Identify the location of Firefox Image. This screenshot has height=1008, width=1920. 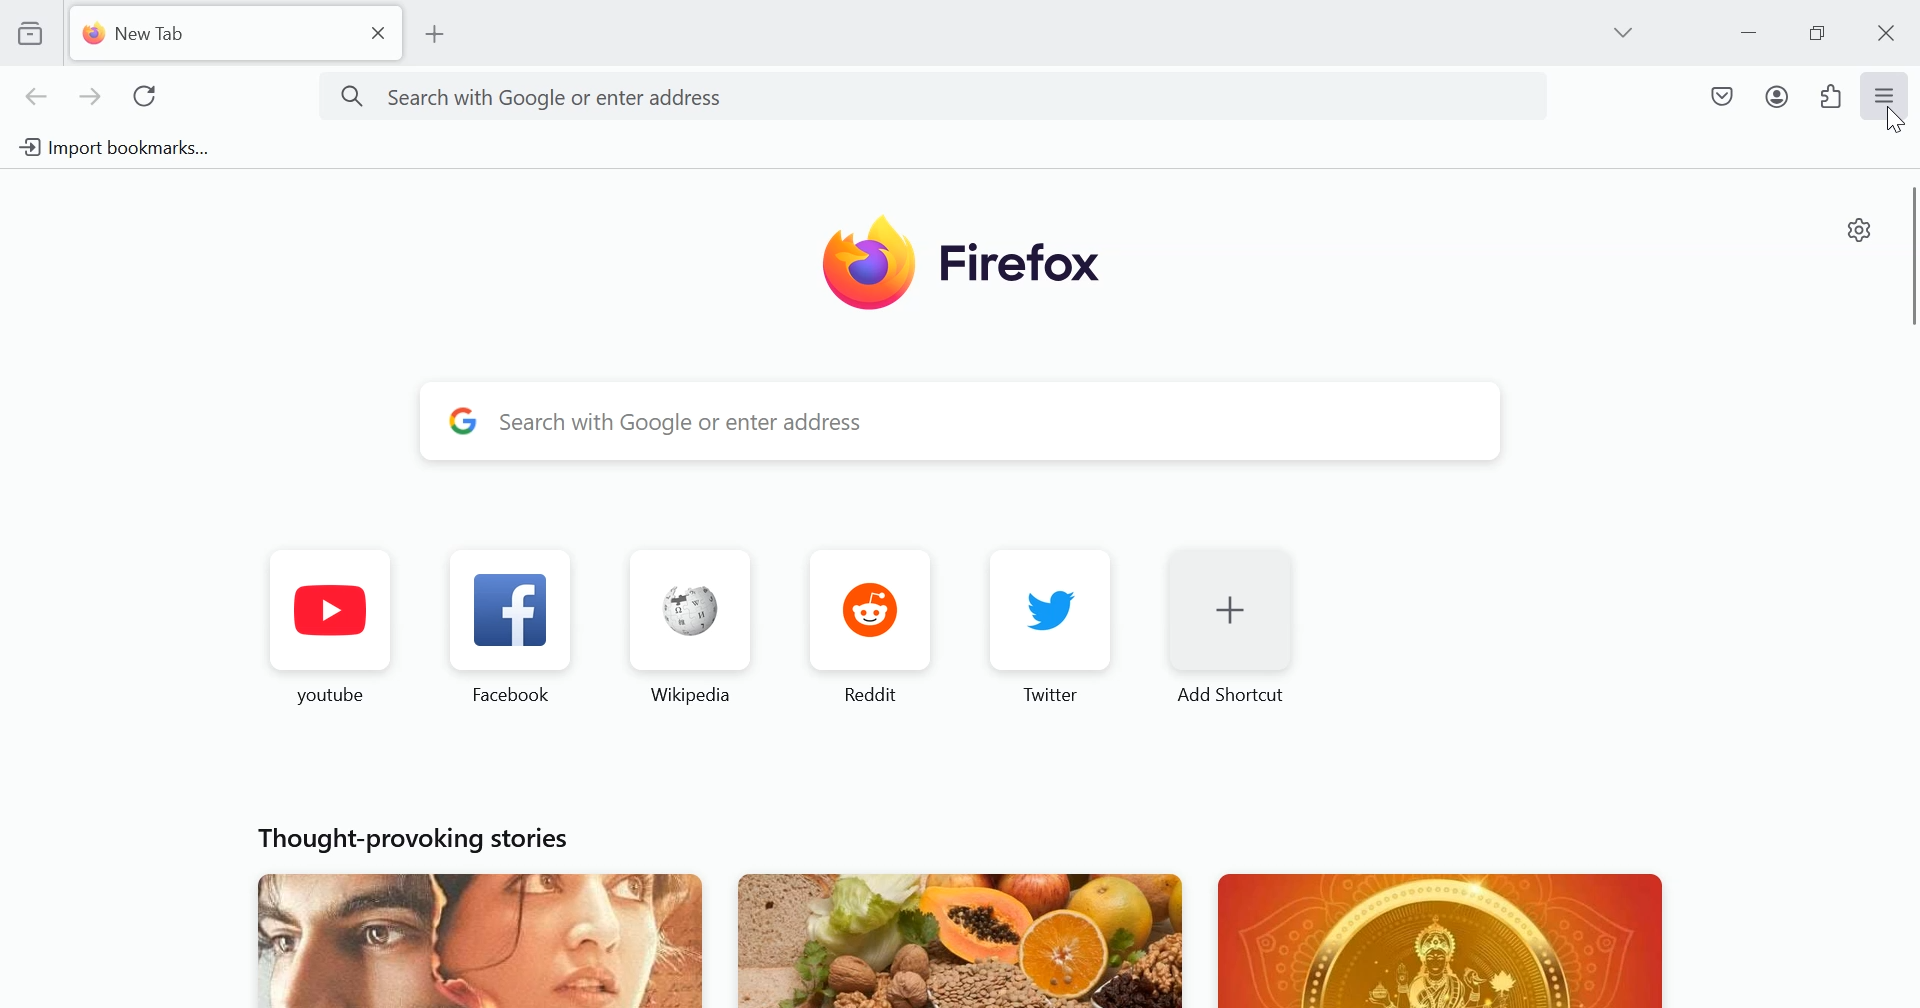
(965, 268).